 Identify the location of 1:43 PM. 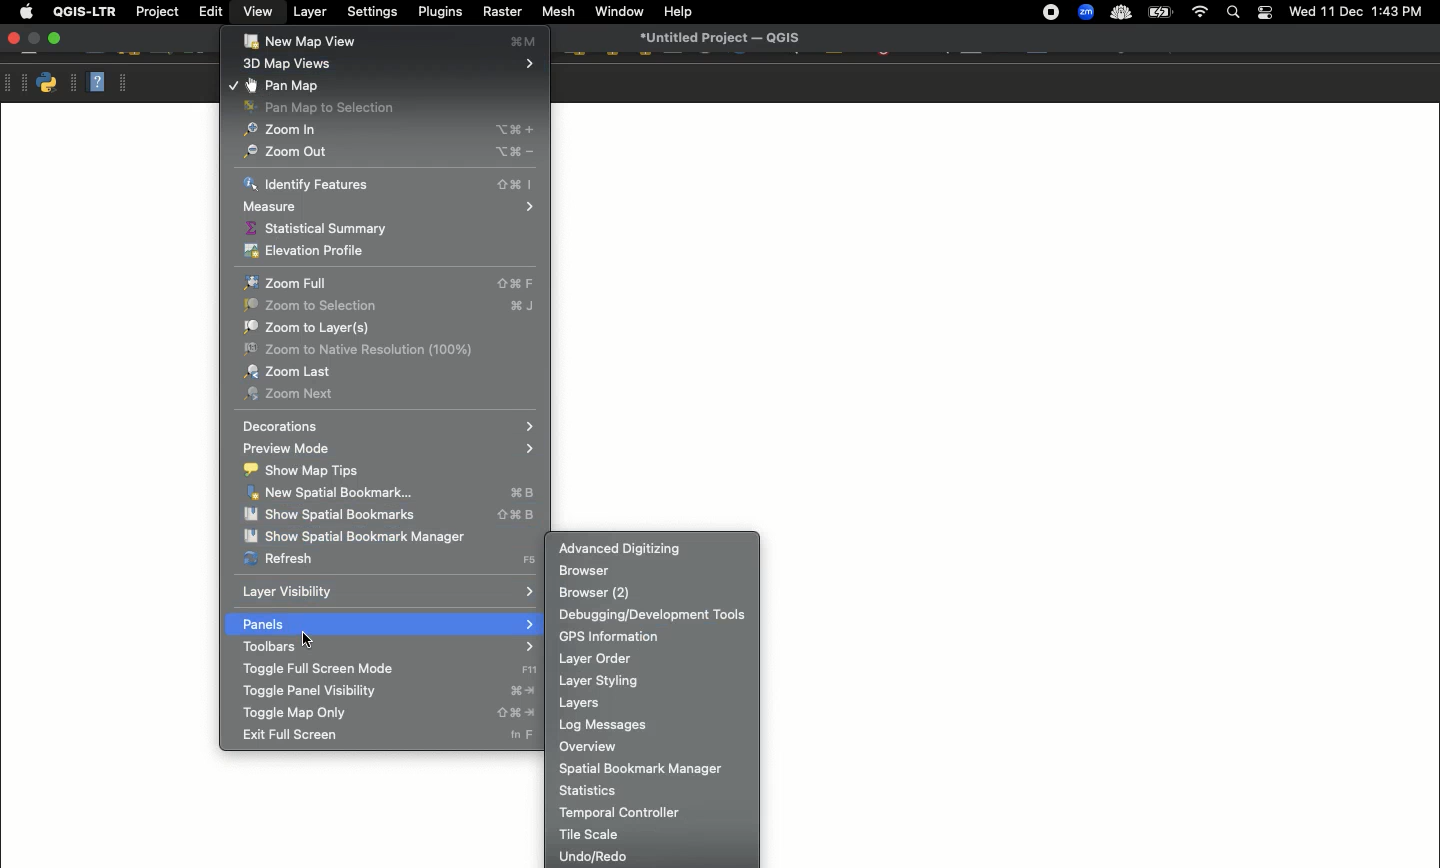
(1400, 11).